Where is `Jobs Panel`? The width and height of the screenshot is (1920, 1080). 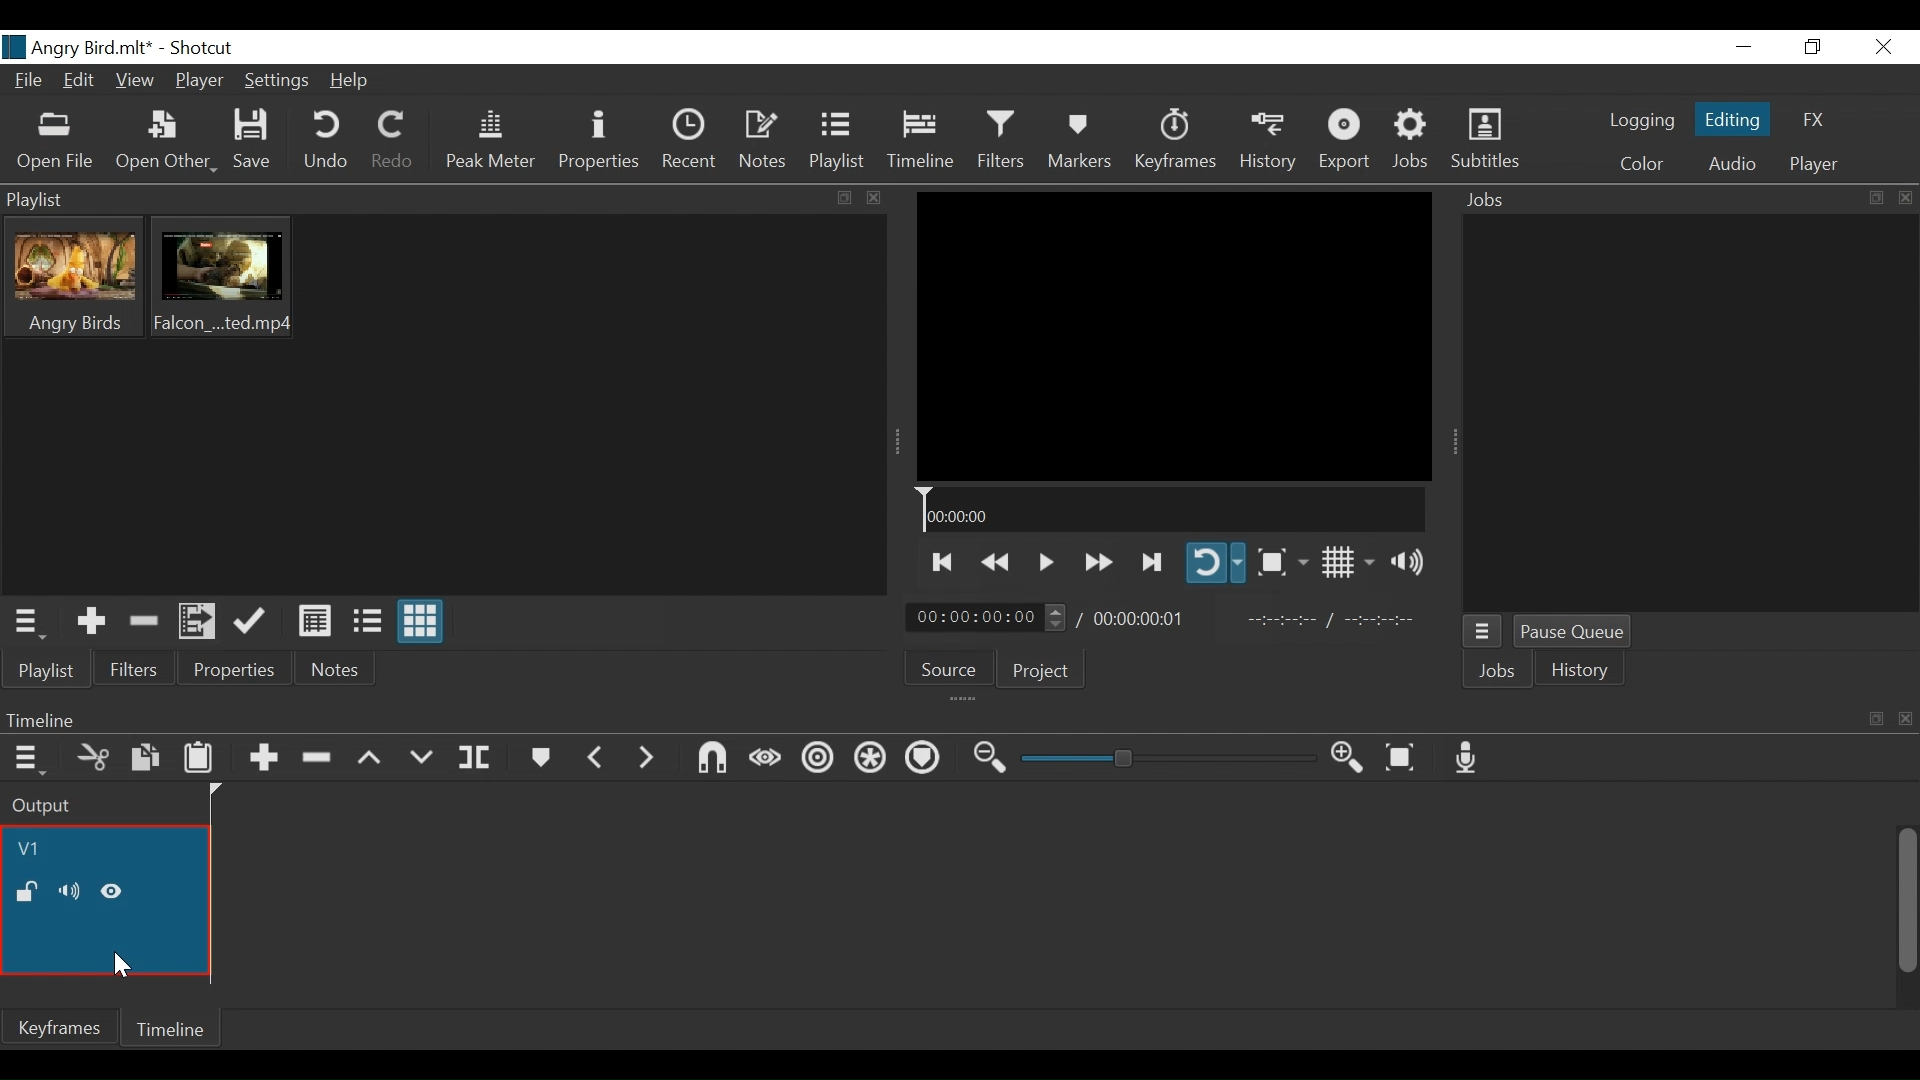 Jobs Panel is located at coordinates (1655, 201).